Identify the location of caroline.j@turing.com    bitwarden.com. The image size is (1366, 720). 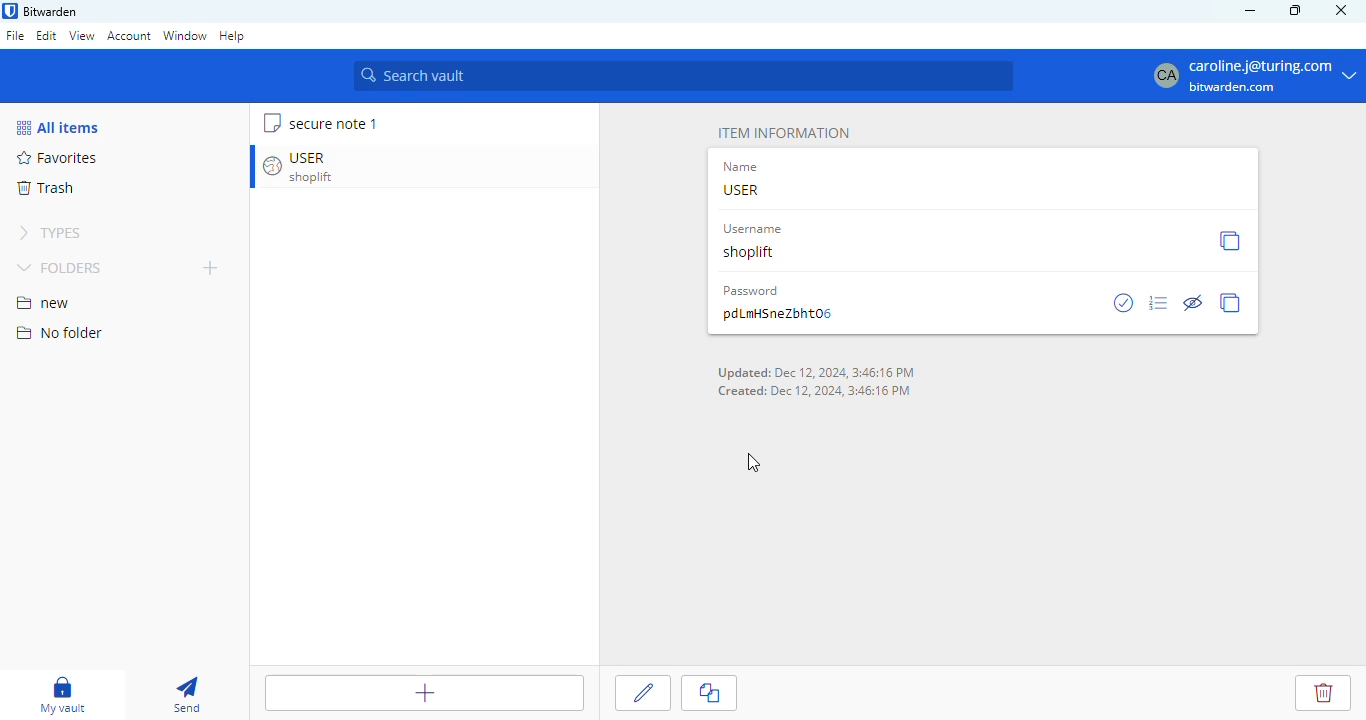
(1256, 74).